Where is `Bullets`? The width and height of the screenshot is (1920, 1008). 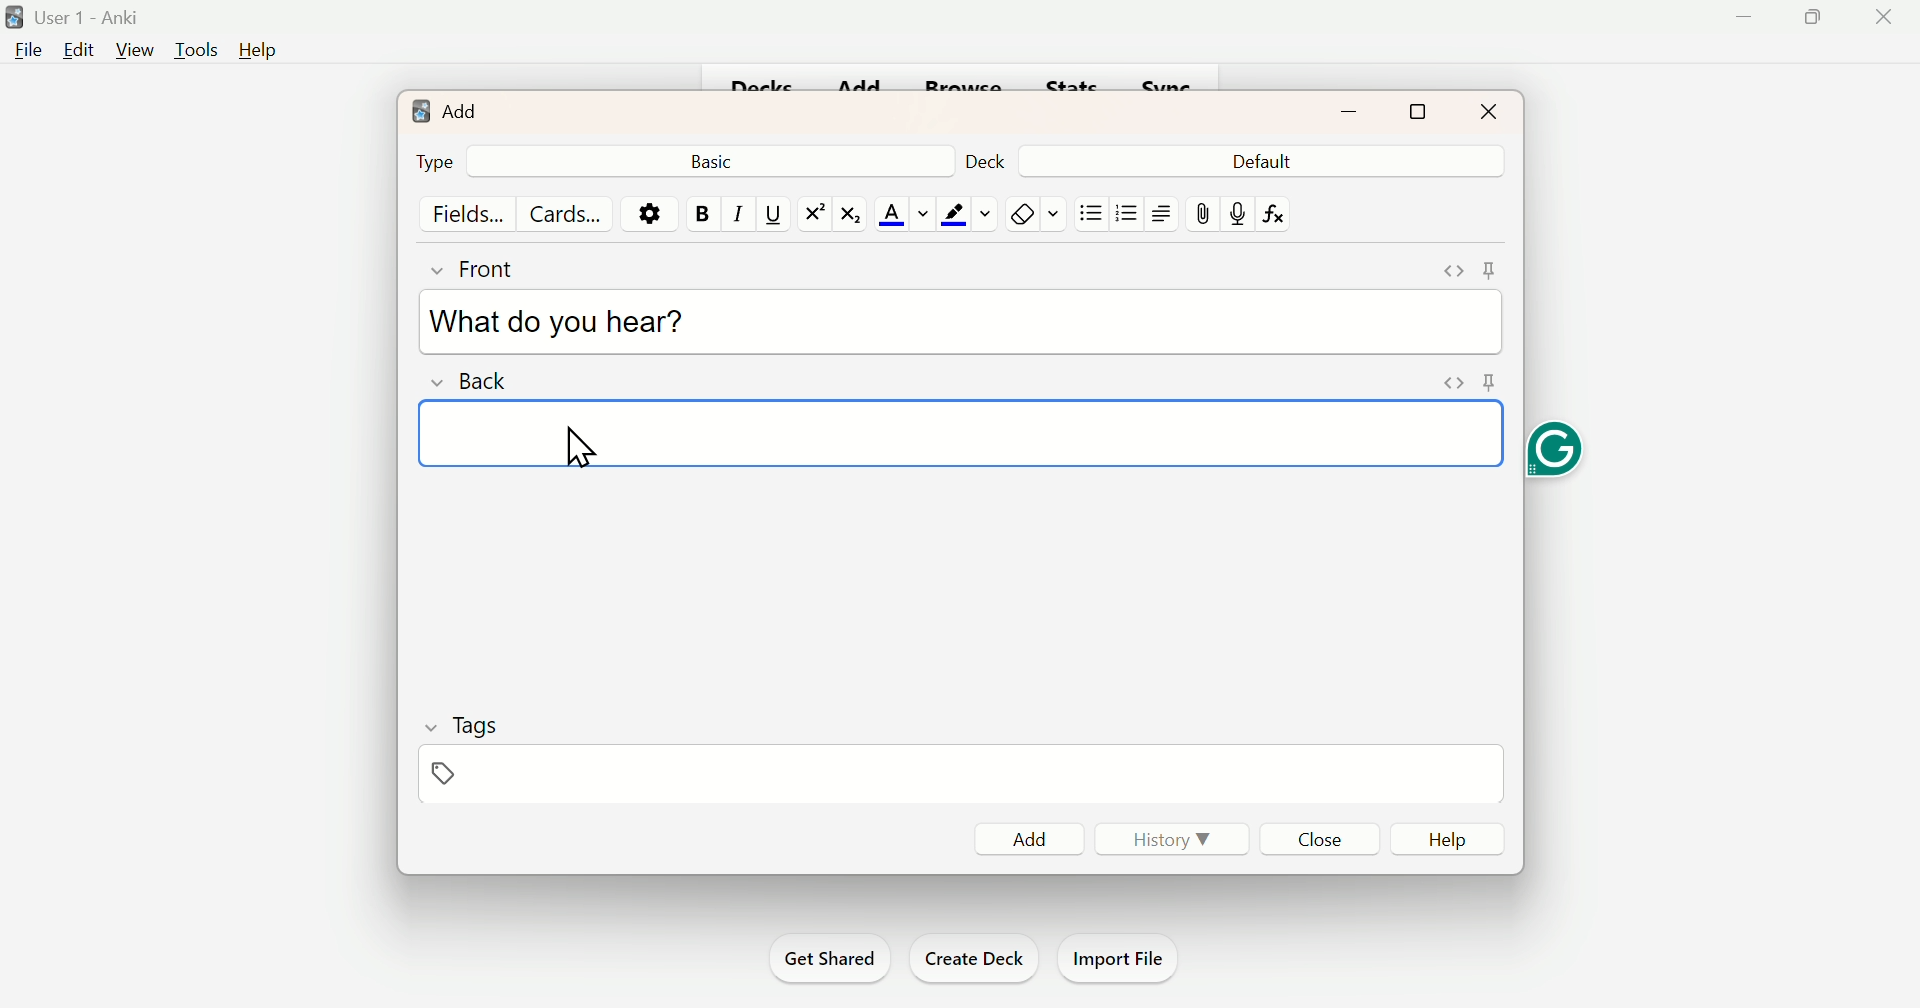 Bullets is located at coordinates (1126, 217).